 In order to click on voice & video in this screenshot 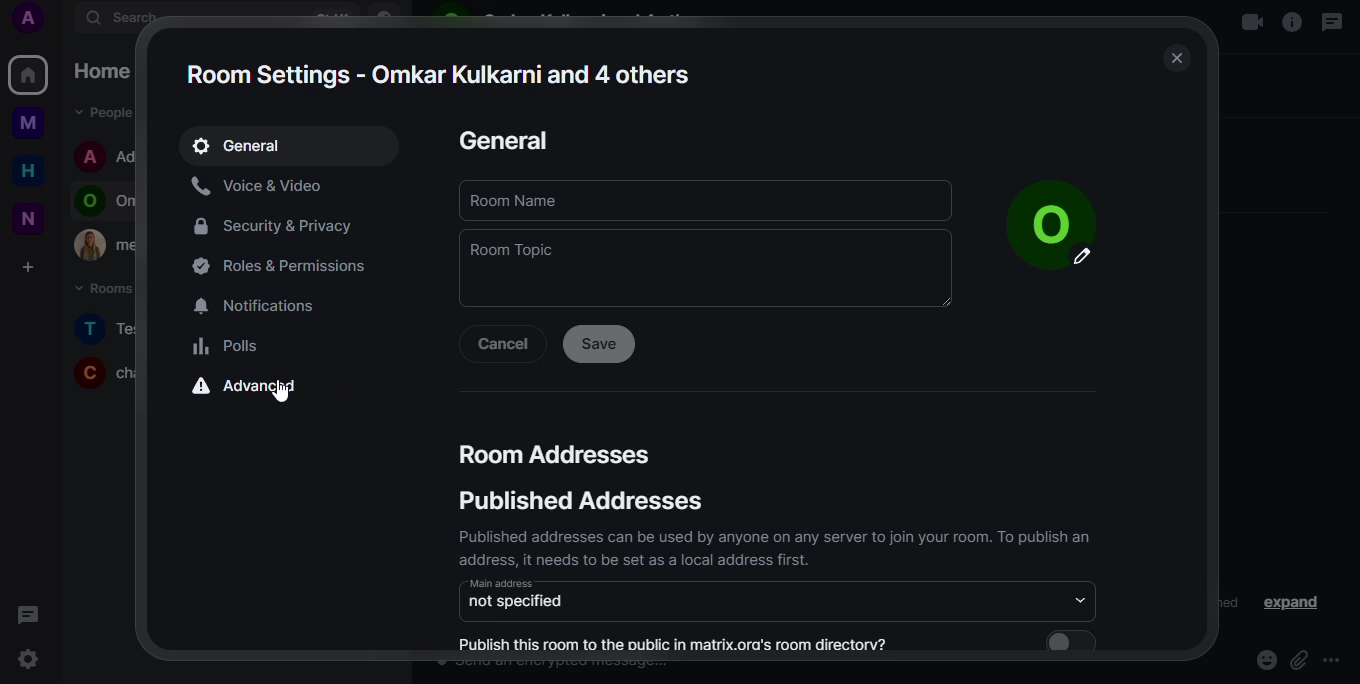, I will do `click(265, 185)`.